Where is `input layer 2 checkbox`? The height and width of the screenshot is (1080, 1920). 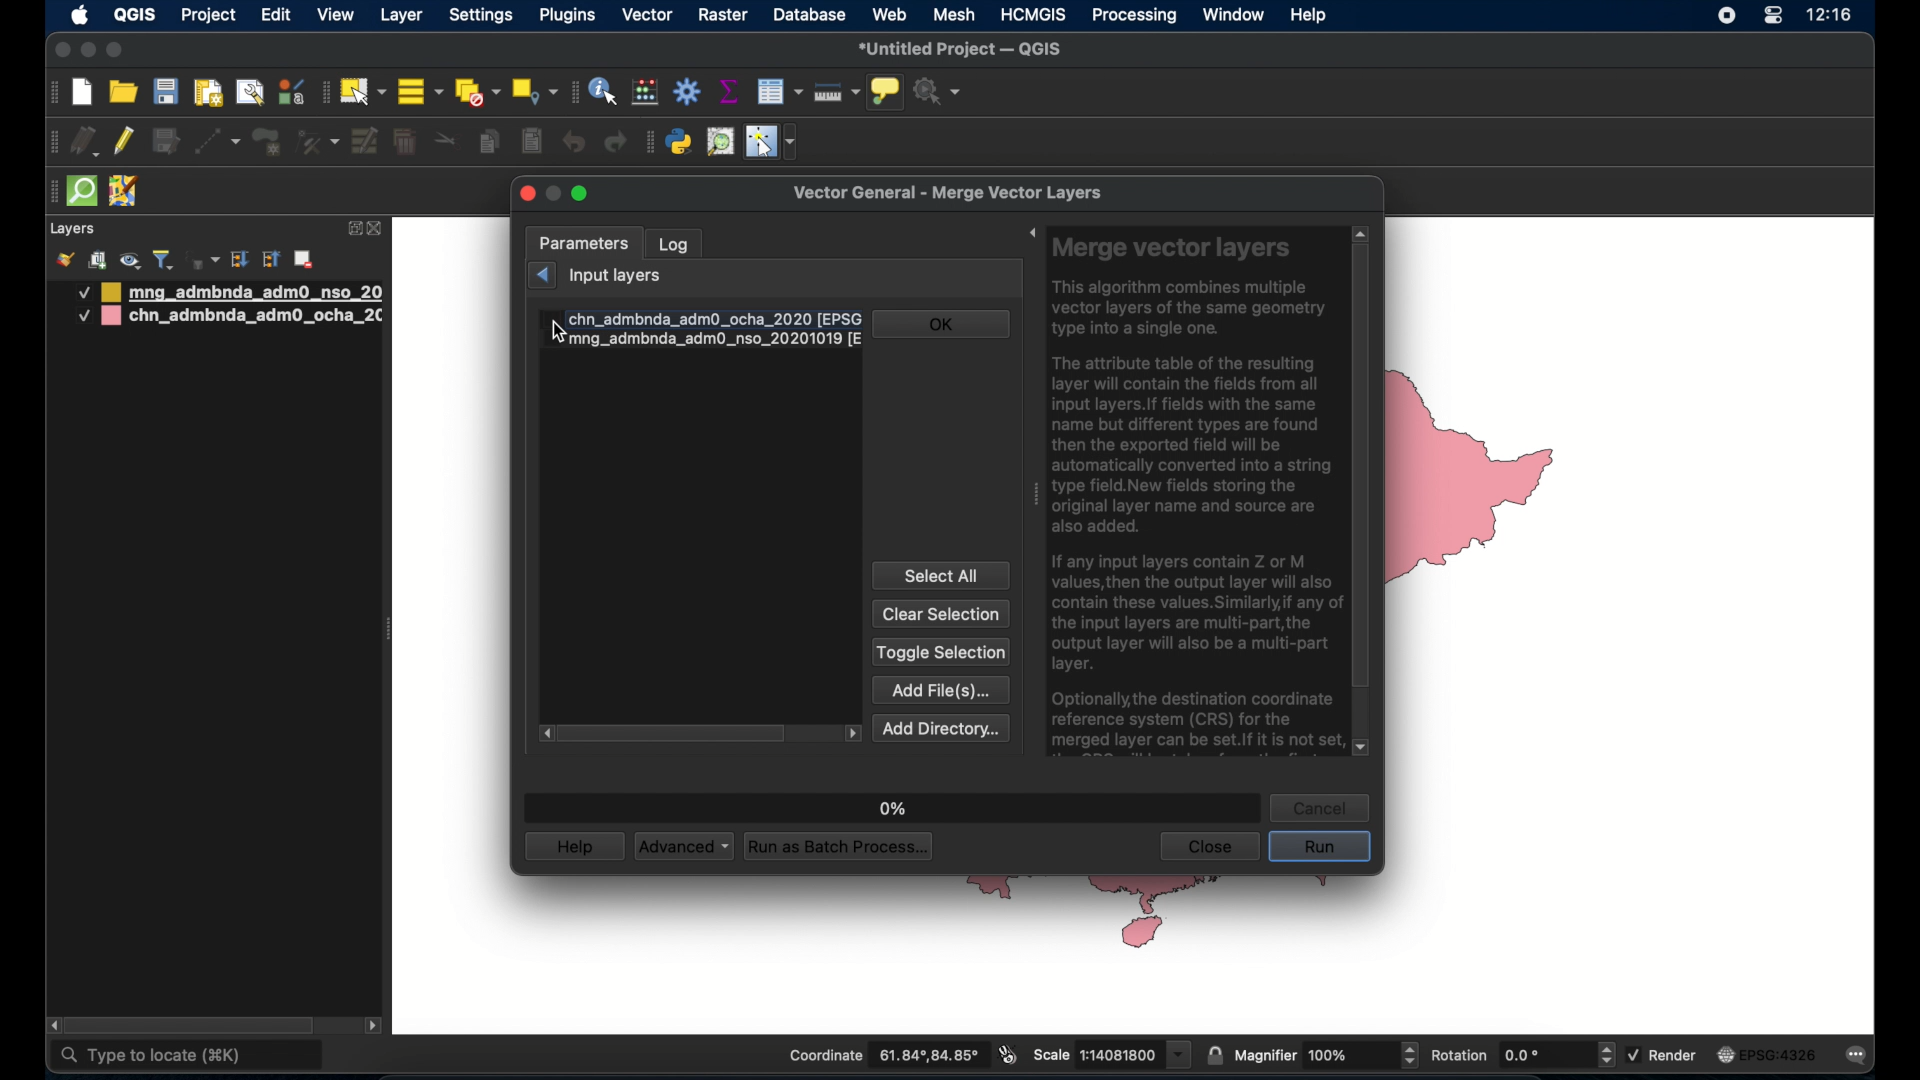 input layer 2 checkbox is located at coordinates (703, 341).